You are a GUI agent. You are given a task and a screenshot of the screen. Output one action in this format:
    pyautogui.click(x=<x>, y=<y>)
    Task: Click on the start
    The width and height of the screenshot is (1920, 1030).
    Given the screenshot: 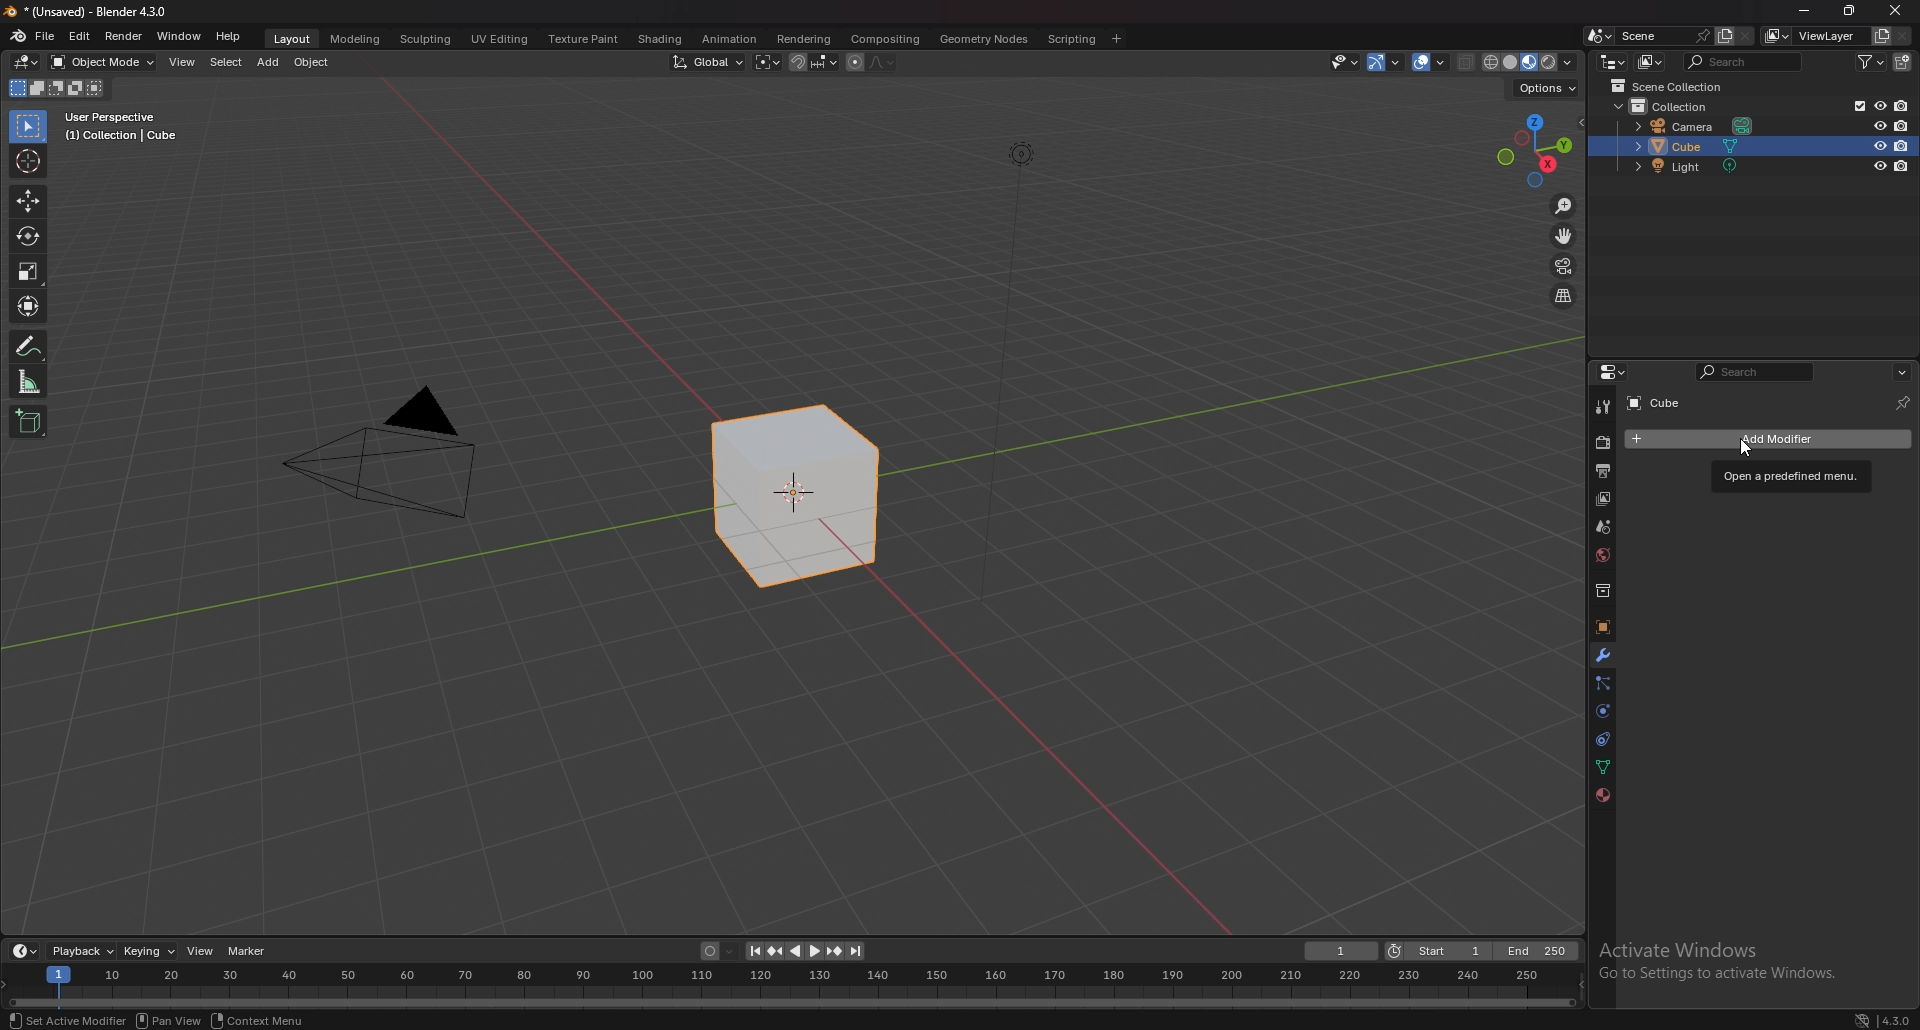 What is the action you would take?
    pyautogui.click(x=1438, y=951)
    